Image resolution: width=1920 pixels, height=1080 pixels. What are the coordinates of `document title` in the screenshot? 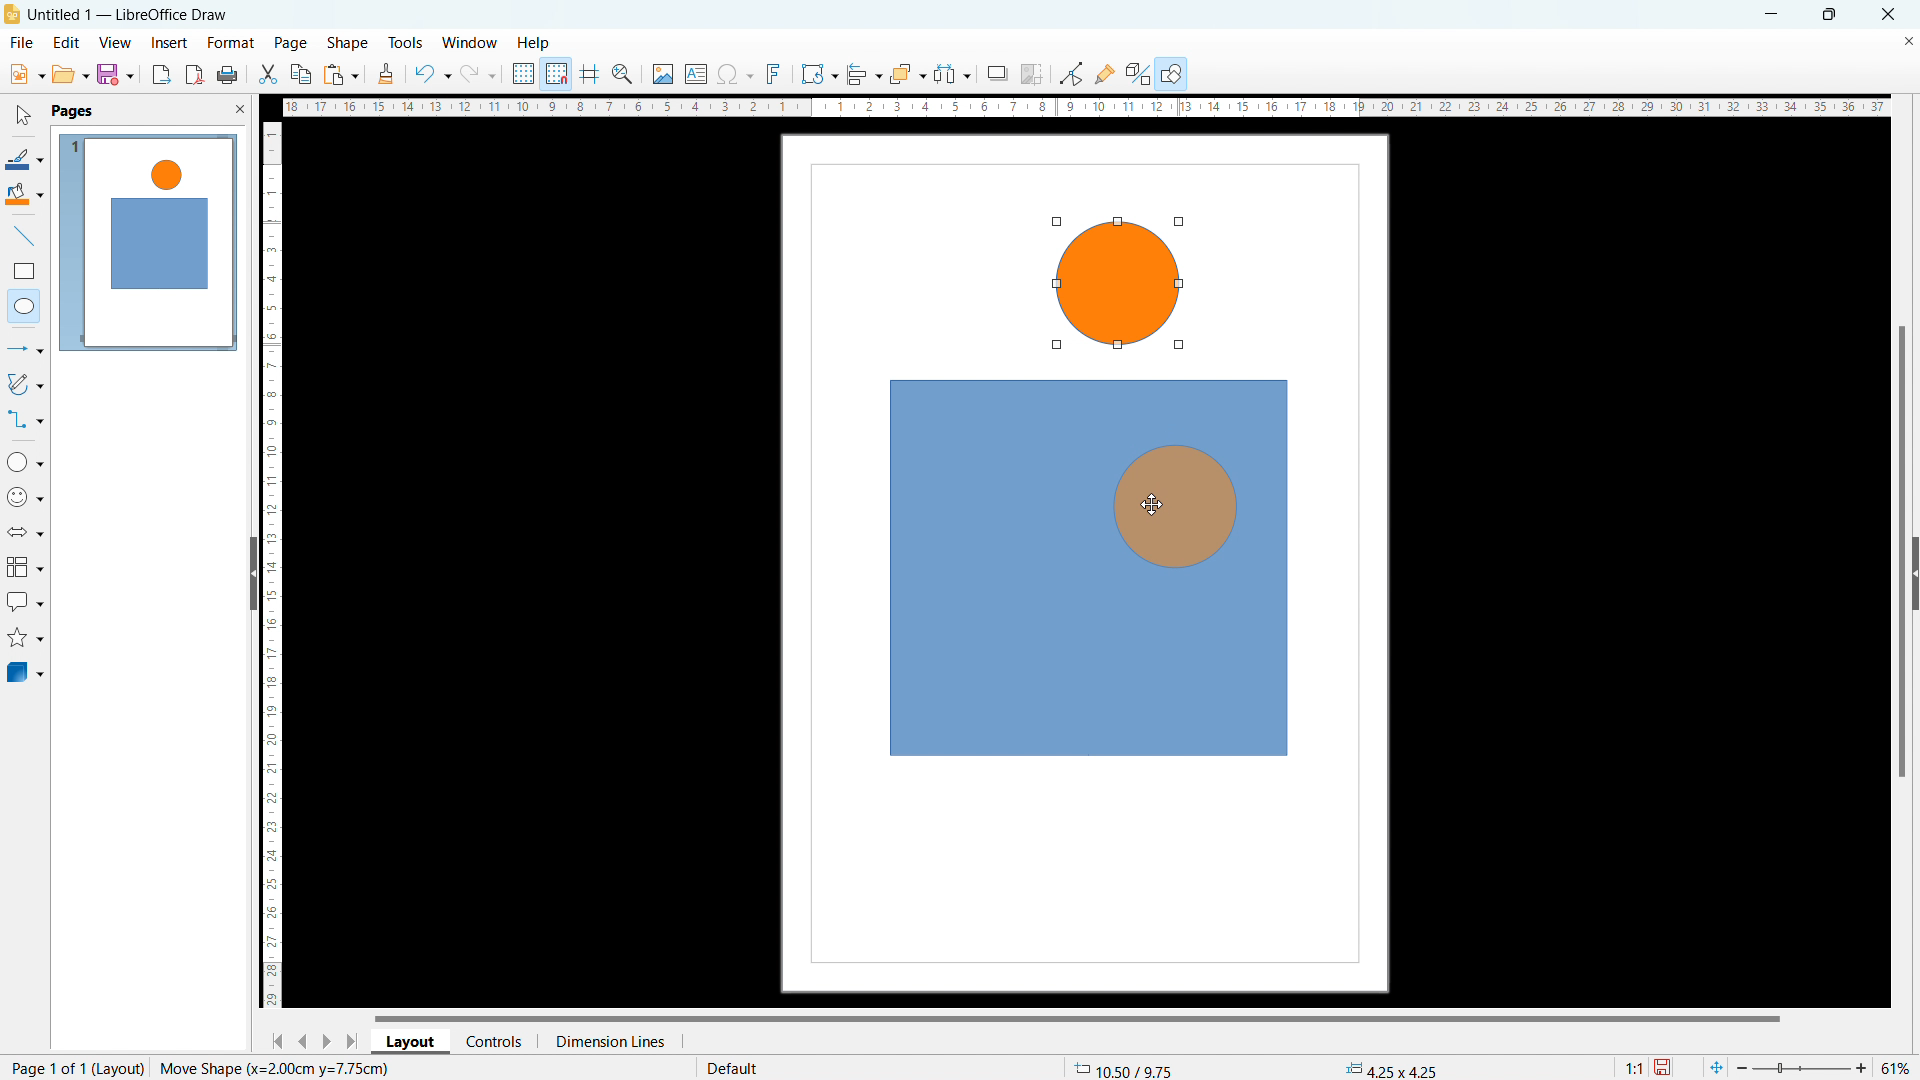 It's located at (132, 14).